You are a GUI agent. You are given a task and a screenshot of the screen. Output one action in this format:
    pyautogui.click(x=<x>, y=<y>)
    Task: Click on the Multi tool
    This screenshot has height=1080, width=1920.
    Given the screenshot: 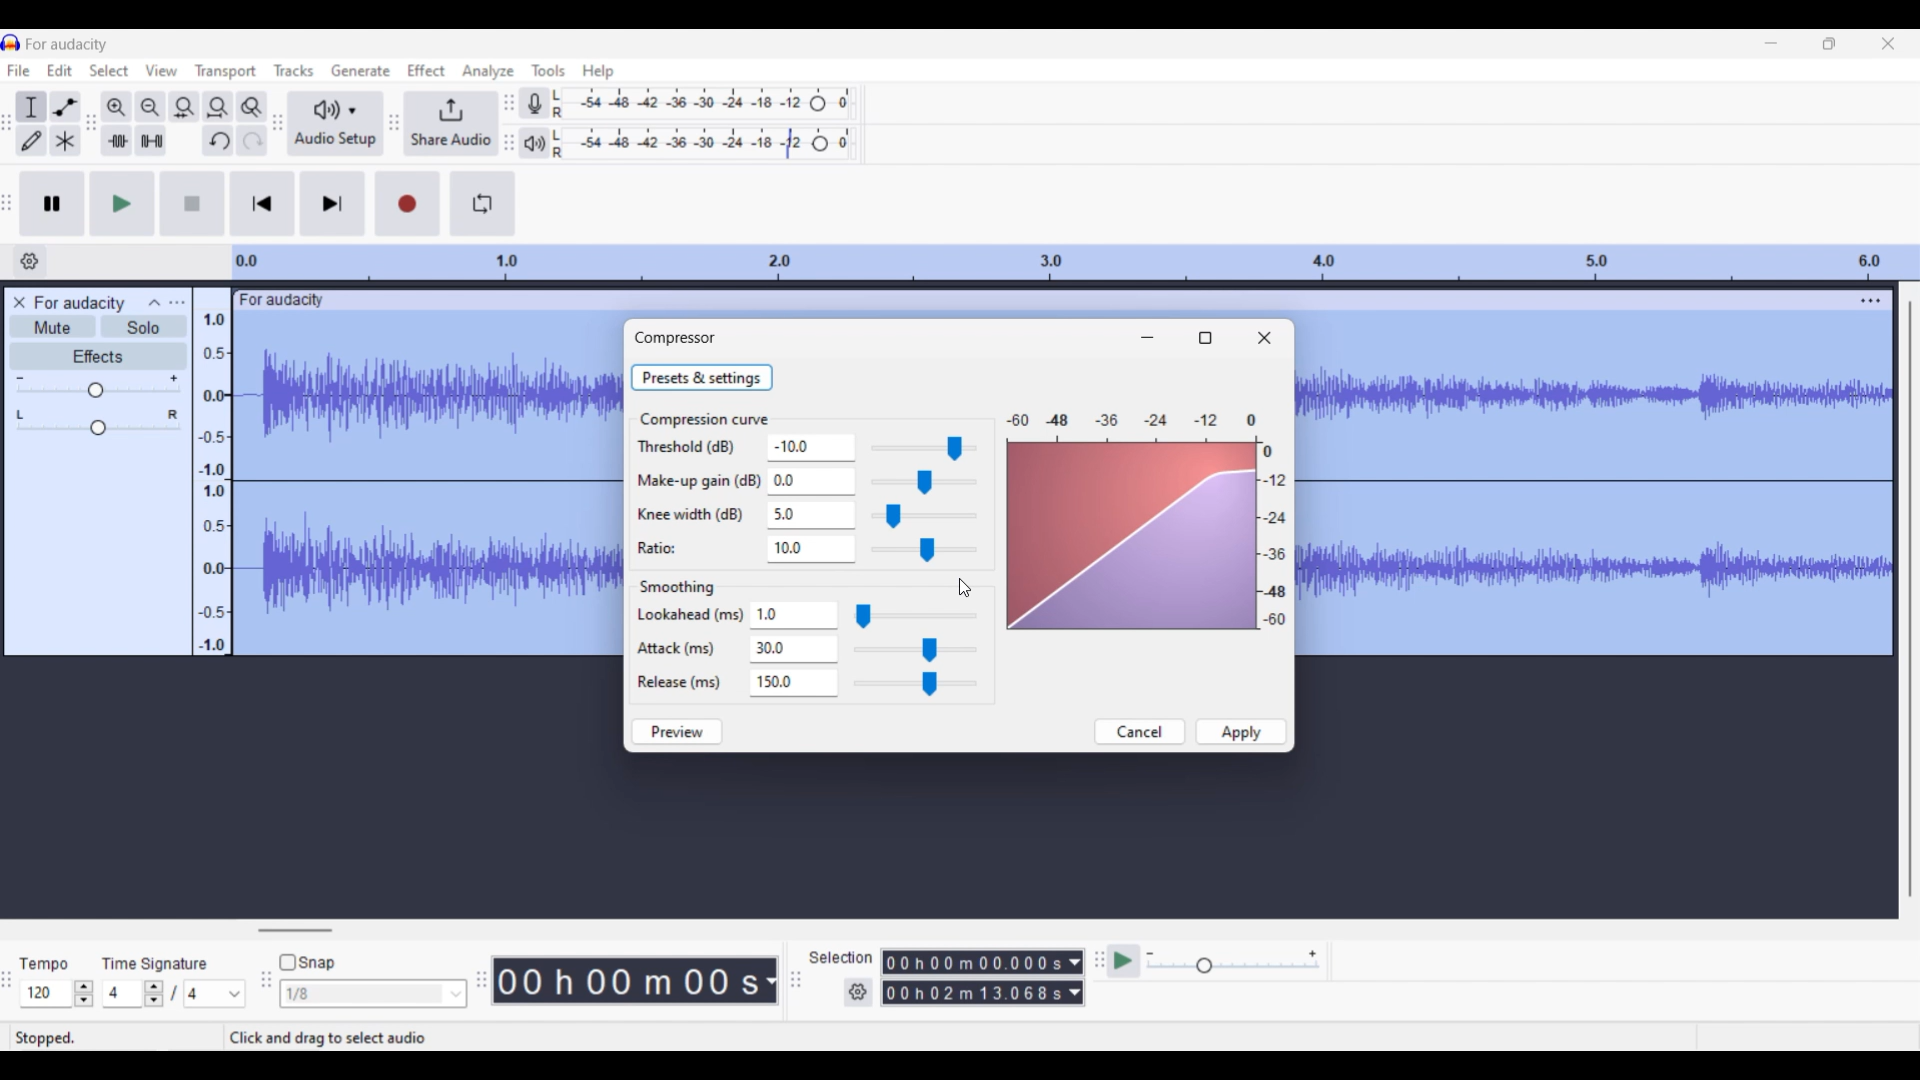 What is the action you would take?
    pyautogui.click(x=64, y=140)
    